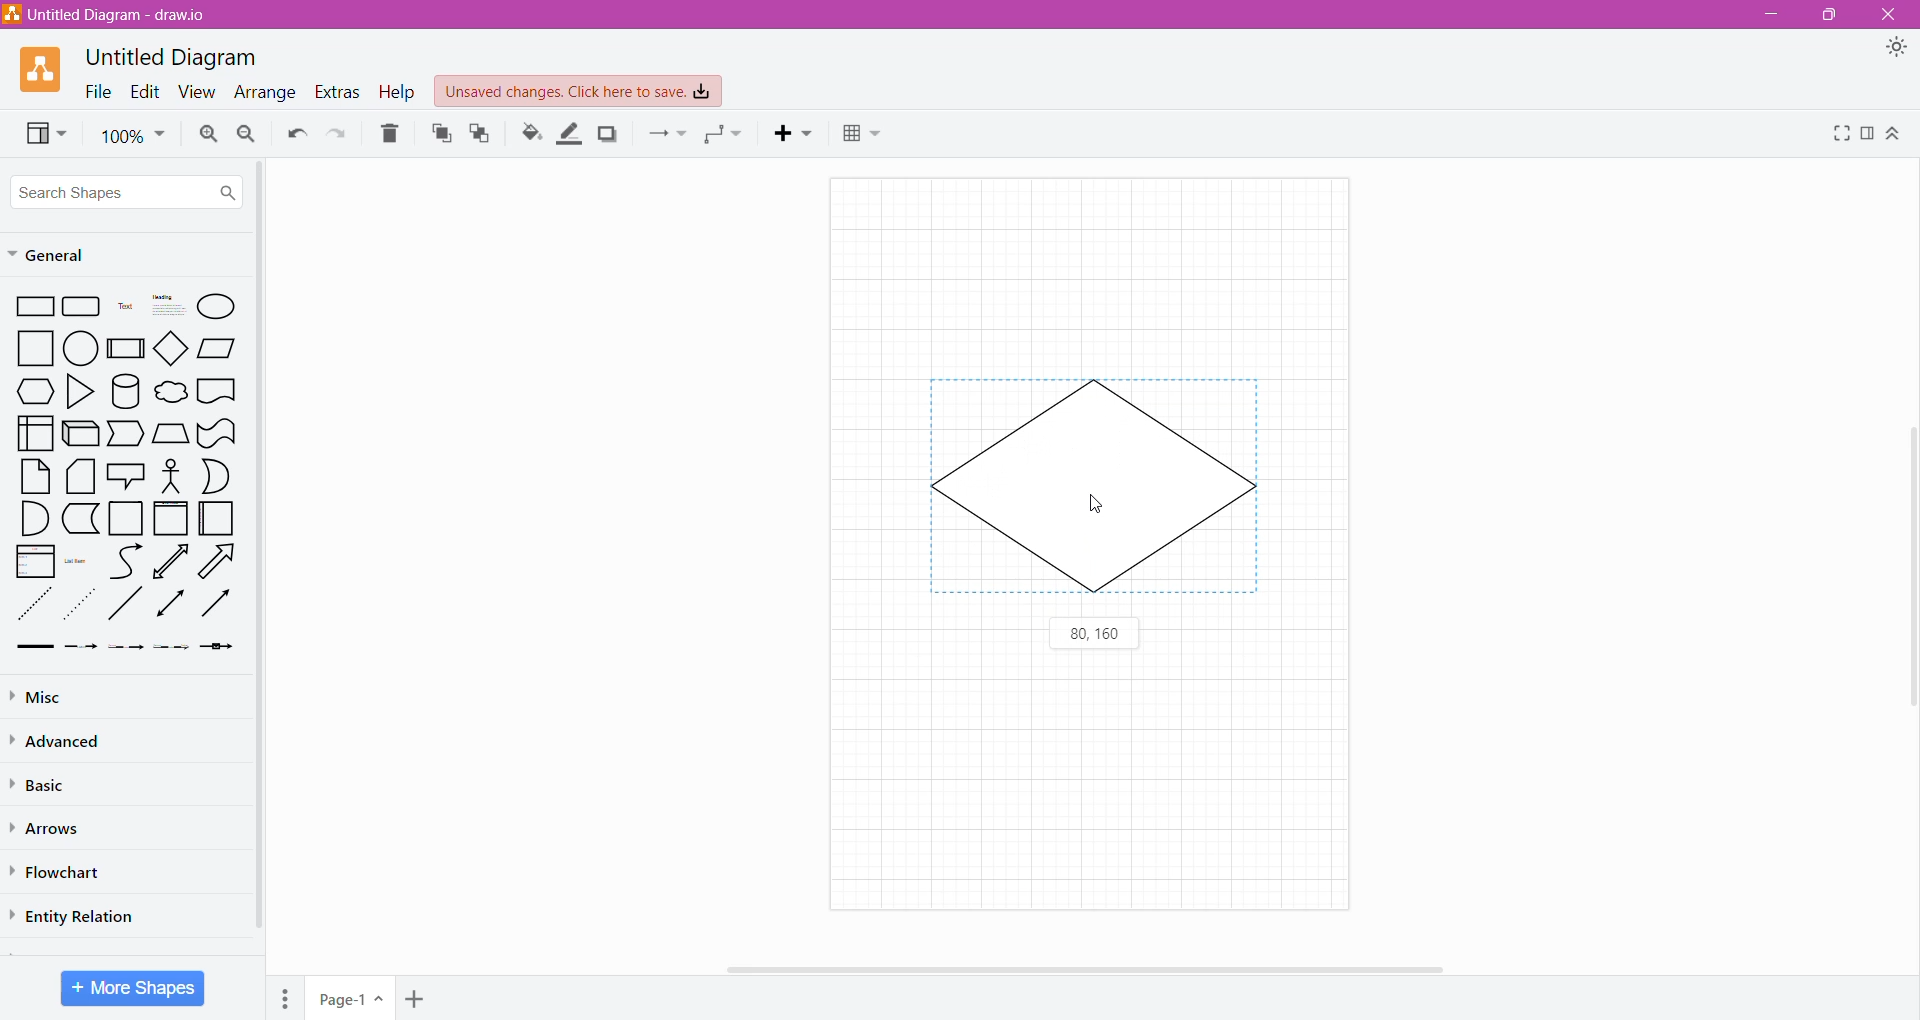 This screenshot has height=1020, width=1920. What do you see at coordinates (263, 94) in the screenshot?
I see `Arrange` at bounding box center [263, 94].